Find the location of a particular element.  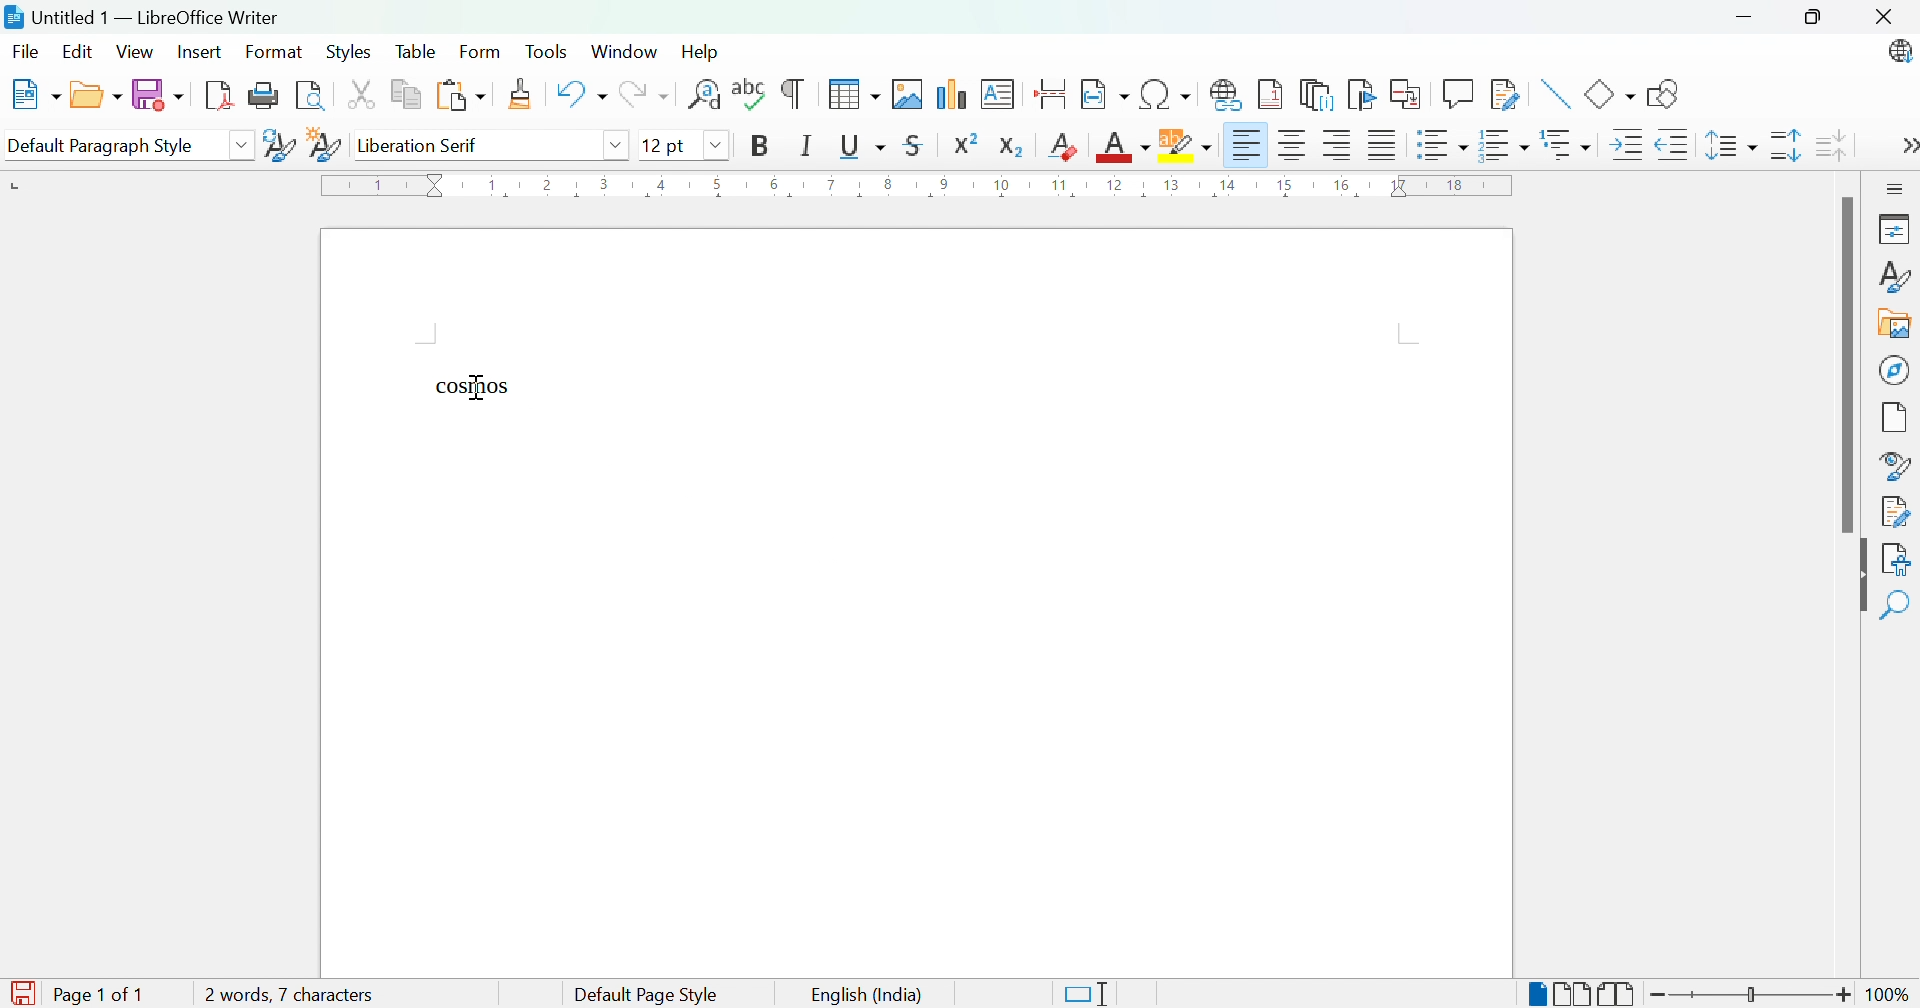

Insert line is located at coordinates (1558, 94).